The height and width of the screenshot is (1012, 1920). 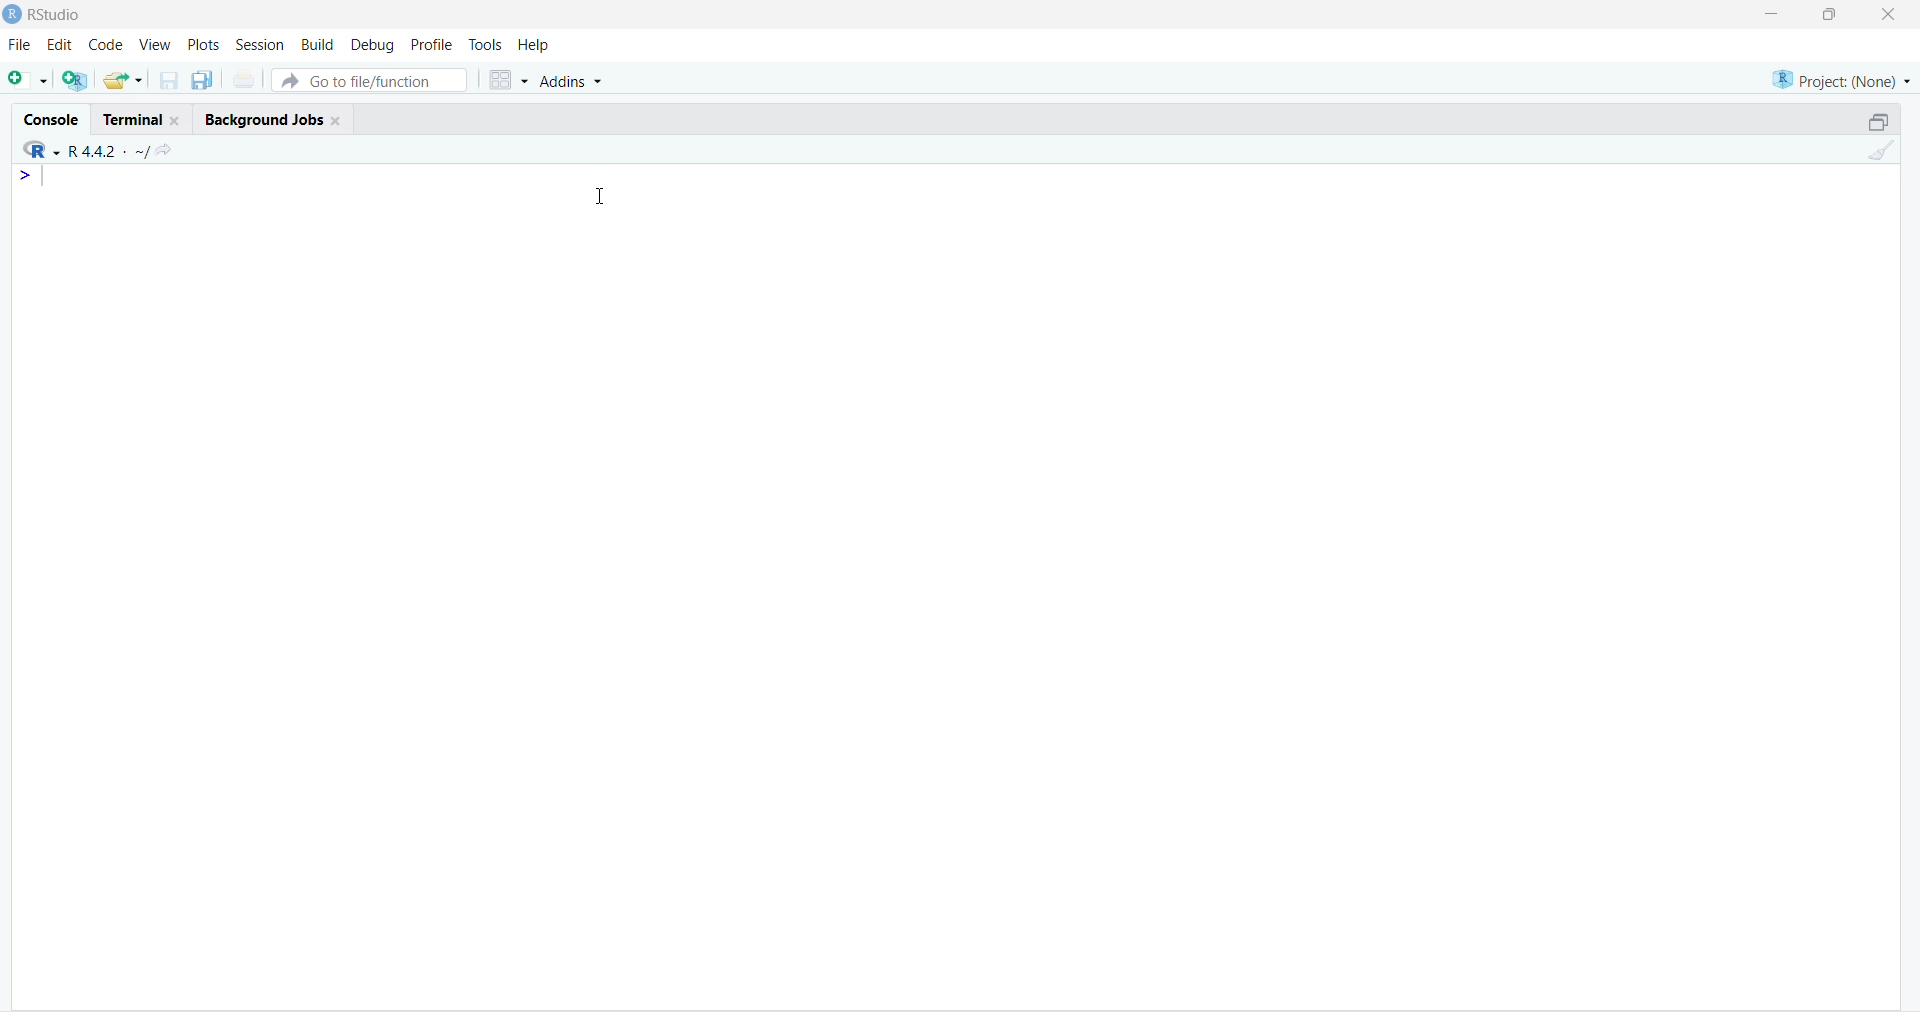 What do you see at coordinates (124, 80) in the screenshot?
I see `share as` at bounding box center [124, 80].